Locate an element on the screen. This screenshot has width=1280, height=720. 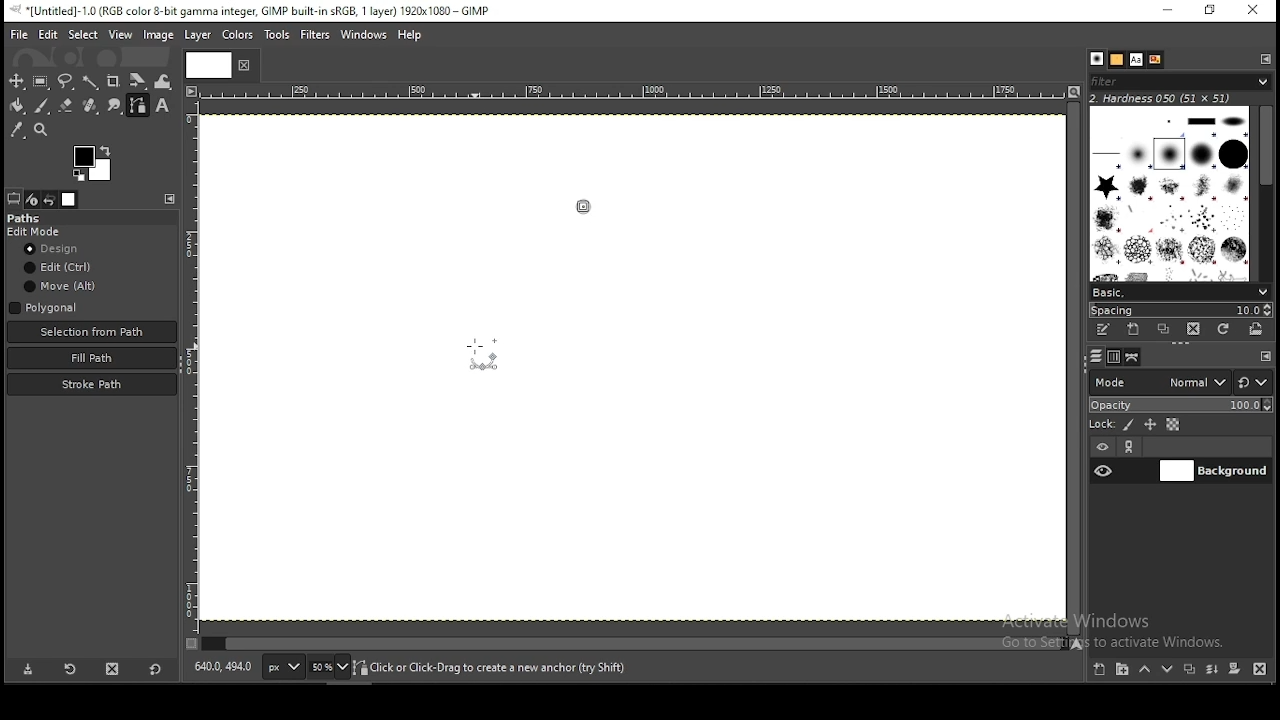
layer is located at coordinates (202, 36).